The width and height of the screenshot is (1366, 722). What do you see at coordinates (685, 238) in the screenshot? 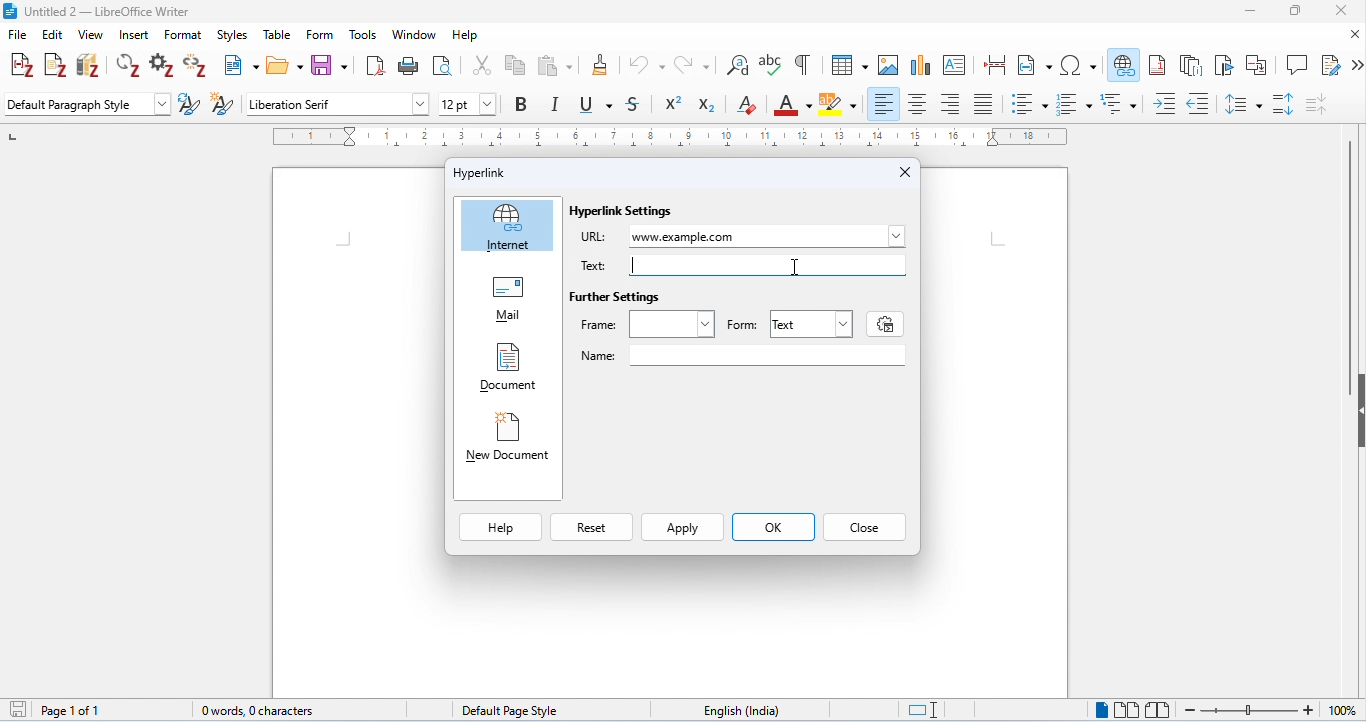
I see `www.example.com typed as URL` at bounding box center [685, 238].